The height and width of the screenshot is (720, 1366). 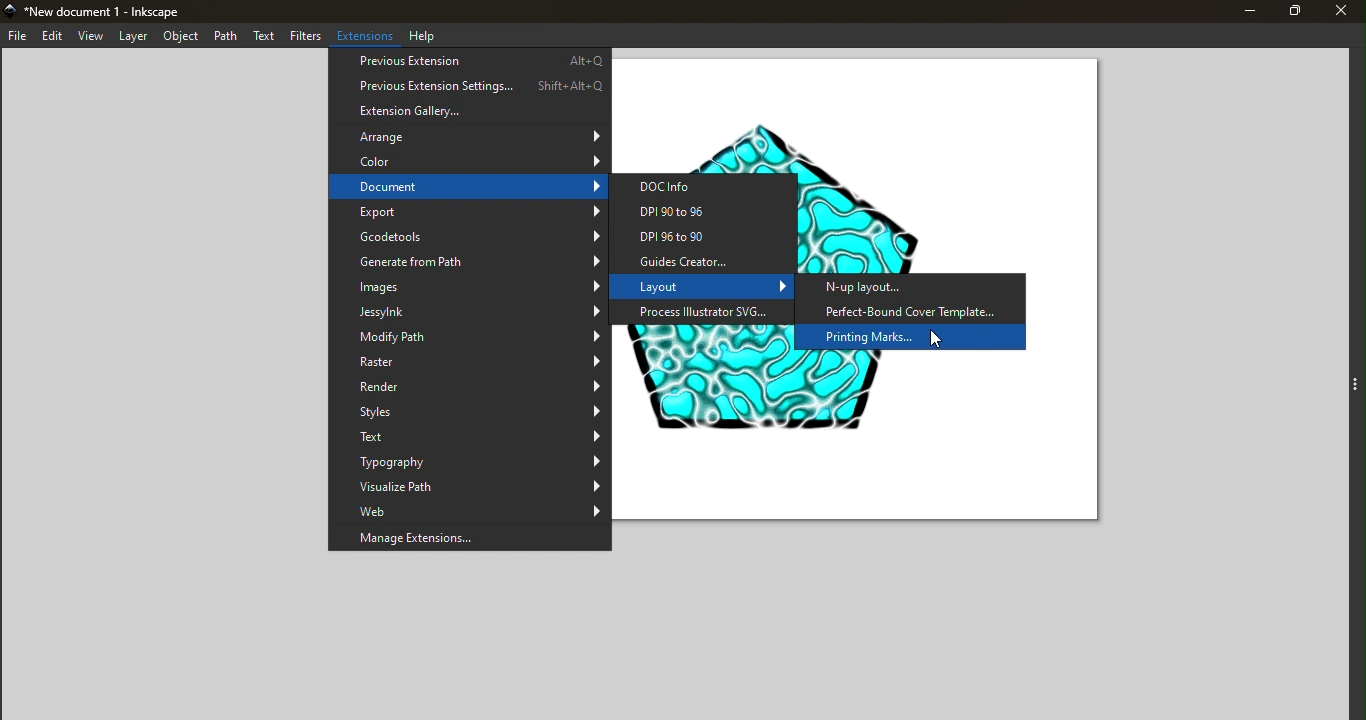 I want to click on Maximize, so click(x=1286, y=11).